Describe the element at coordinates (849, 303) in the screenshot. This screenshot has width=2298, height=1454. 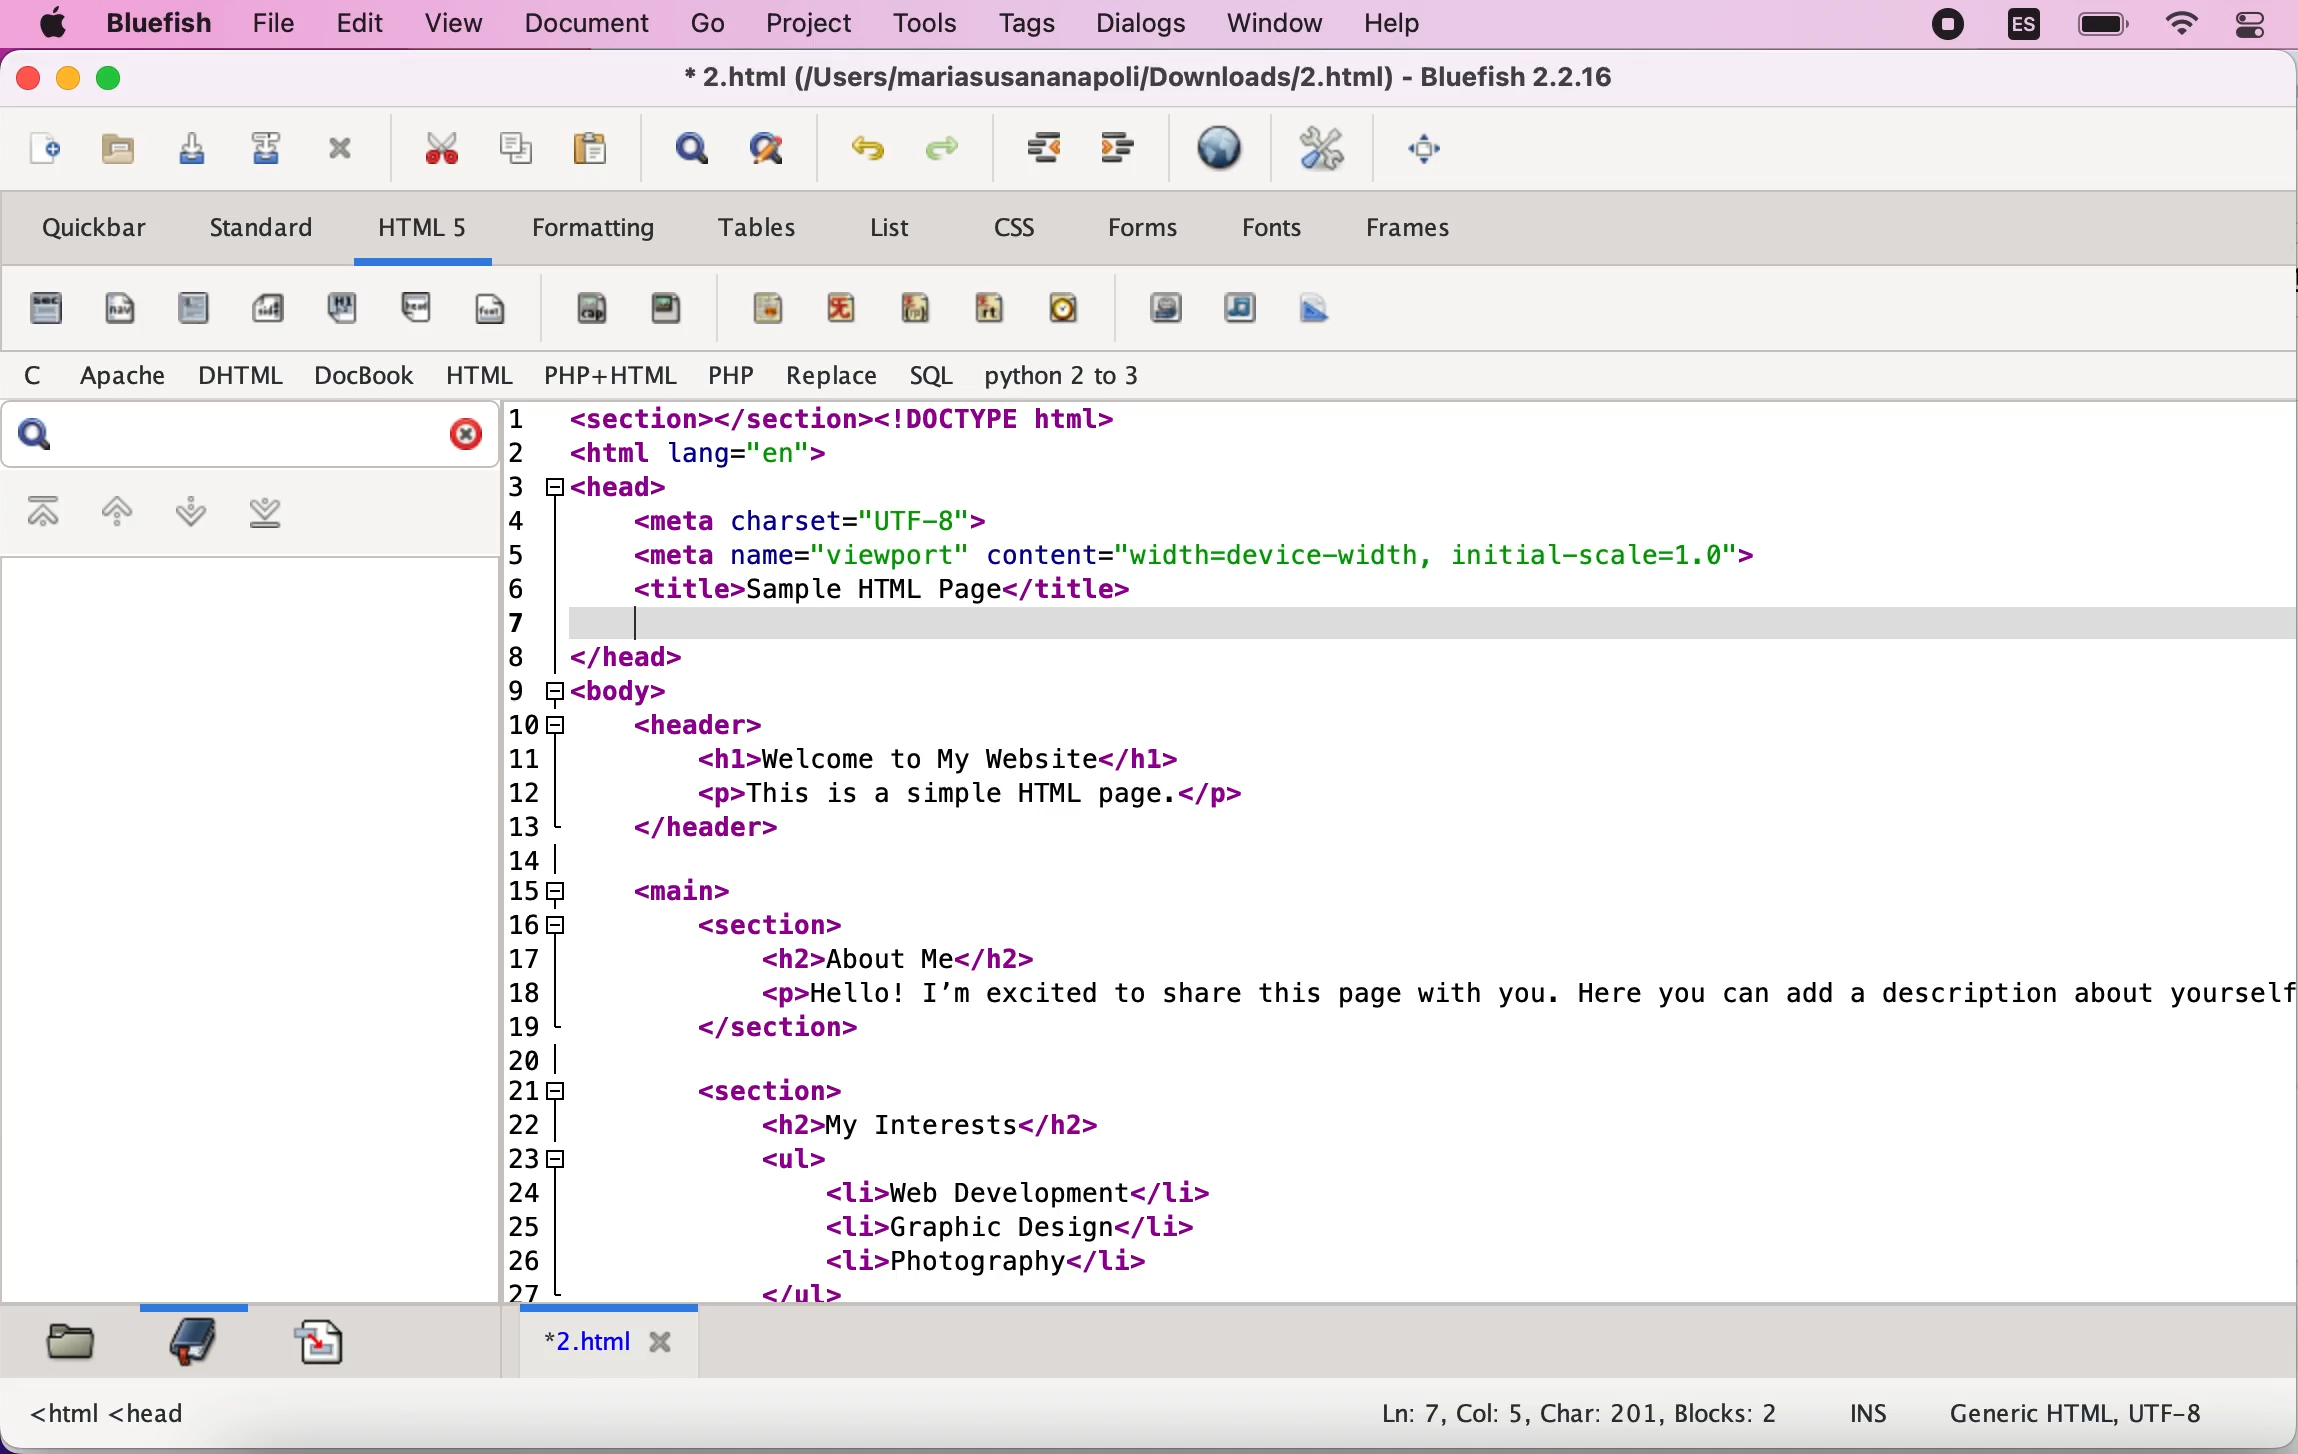
I see `ruby` at that location.